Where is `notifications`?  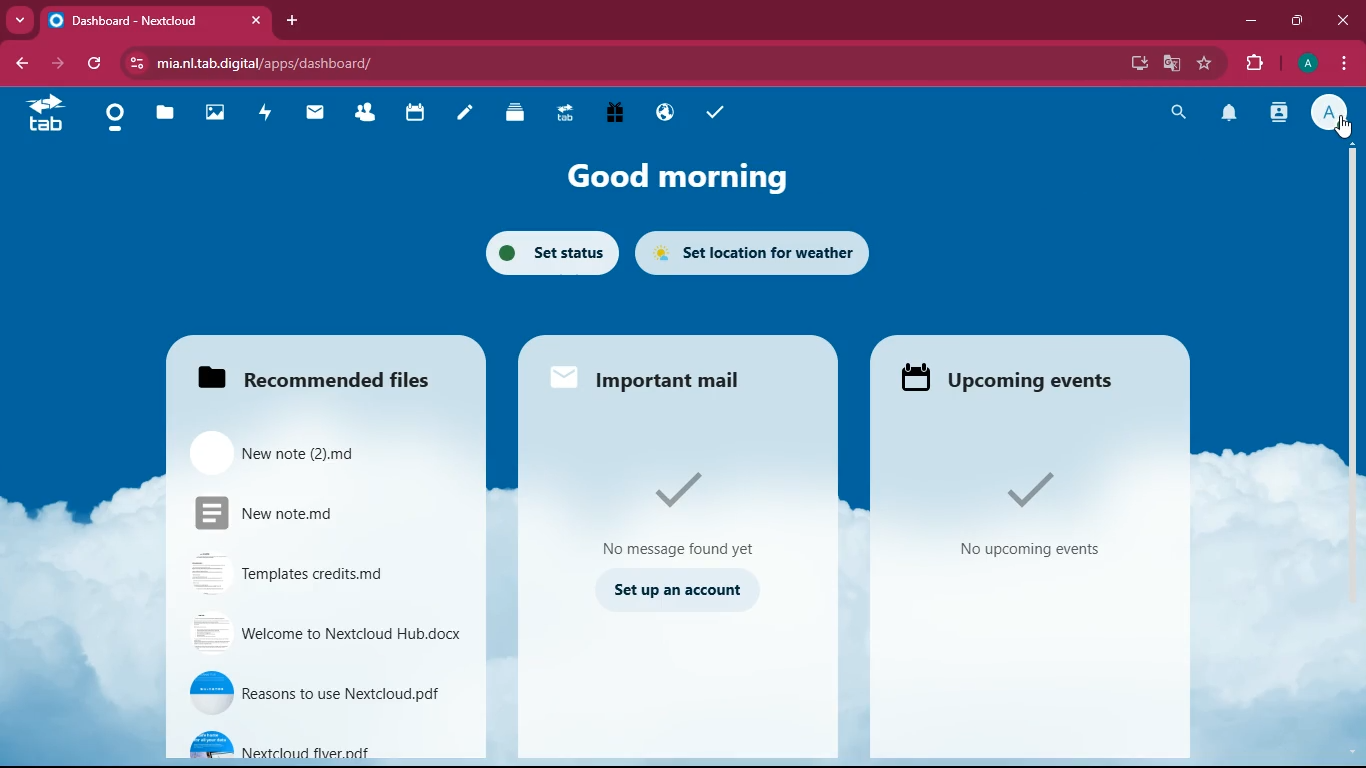
notifications is located at coordinates (1226, 114).